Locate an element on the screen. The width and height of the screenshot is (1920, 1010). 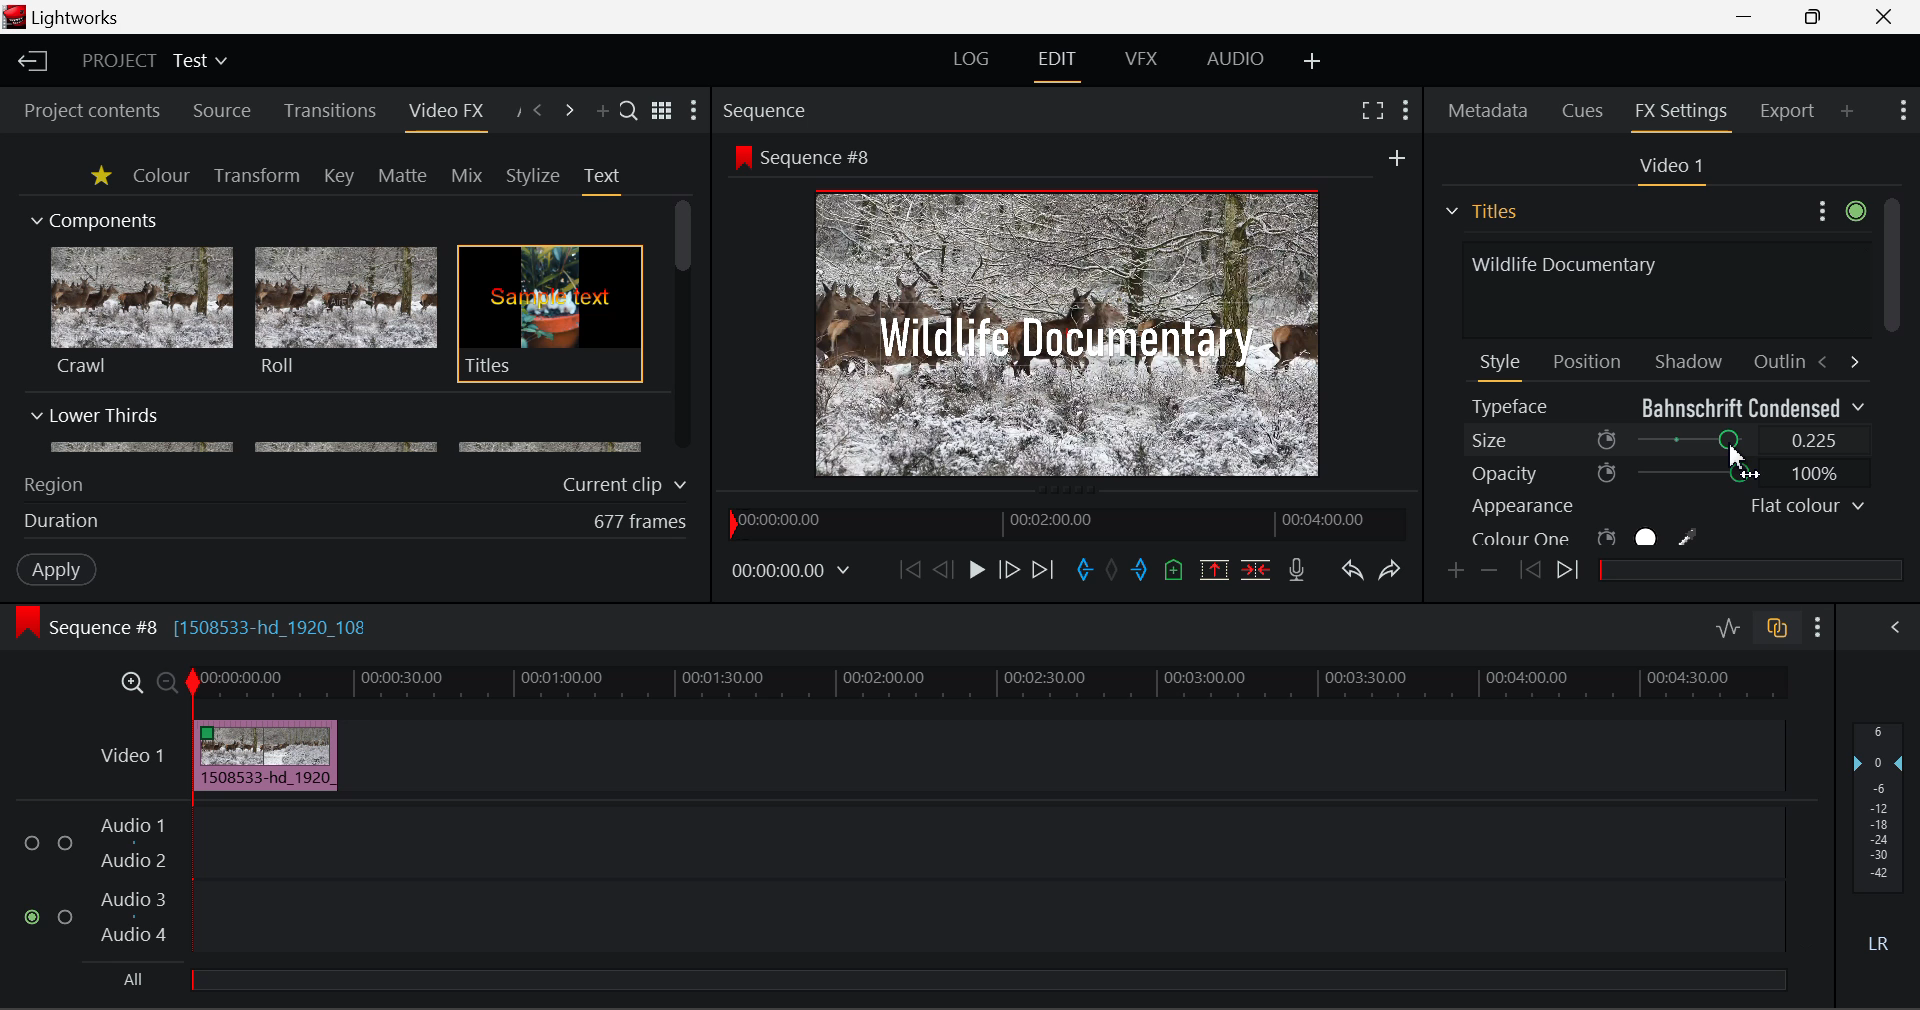
Audio Input is located at coordinates (982, 883).